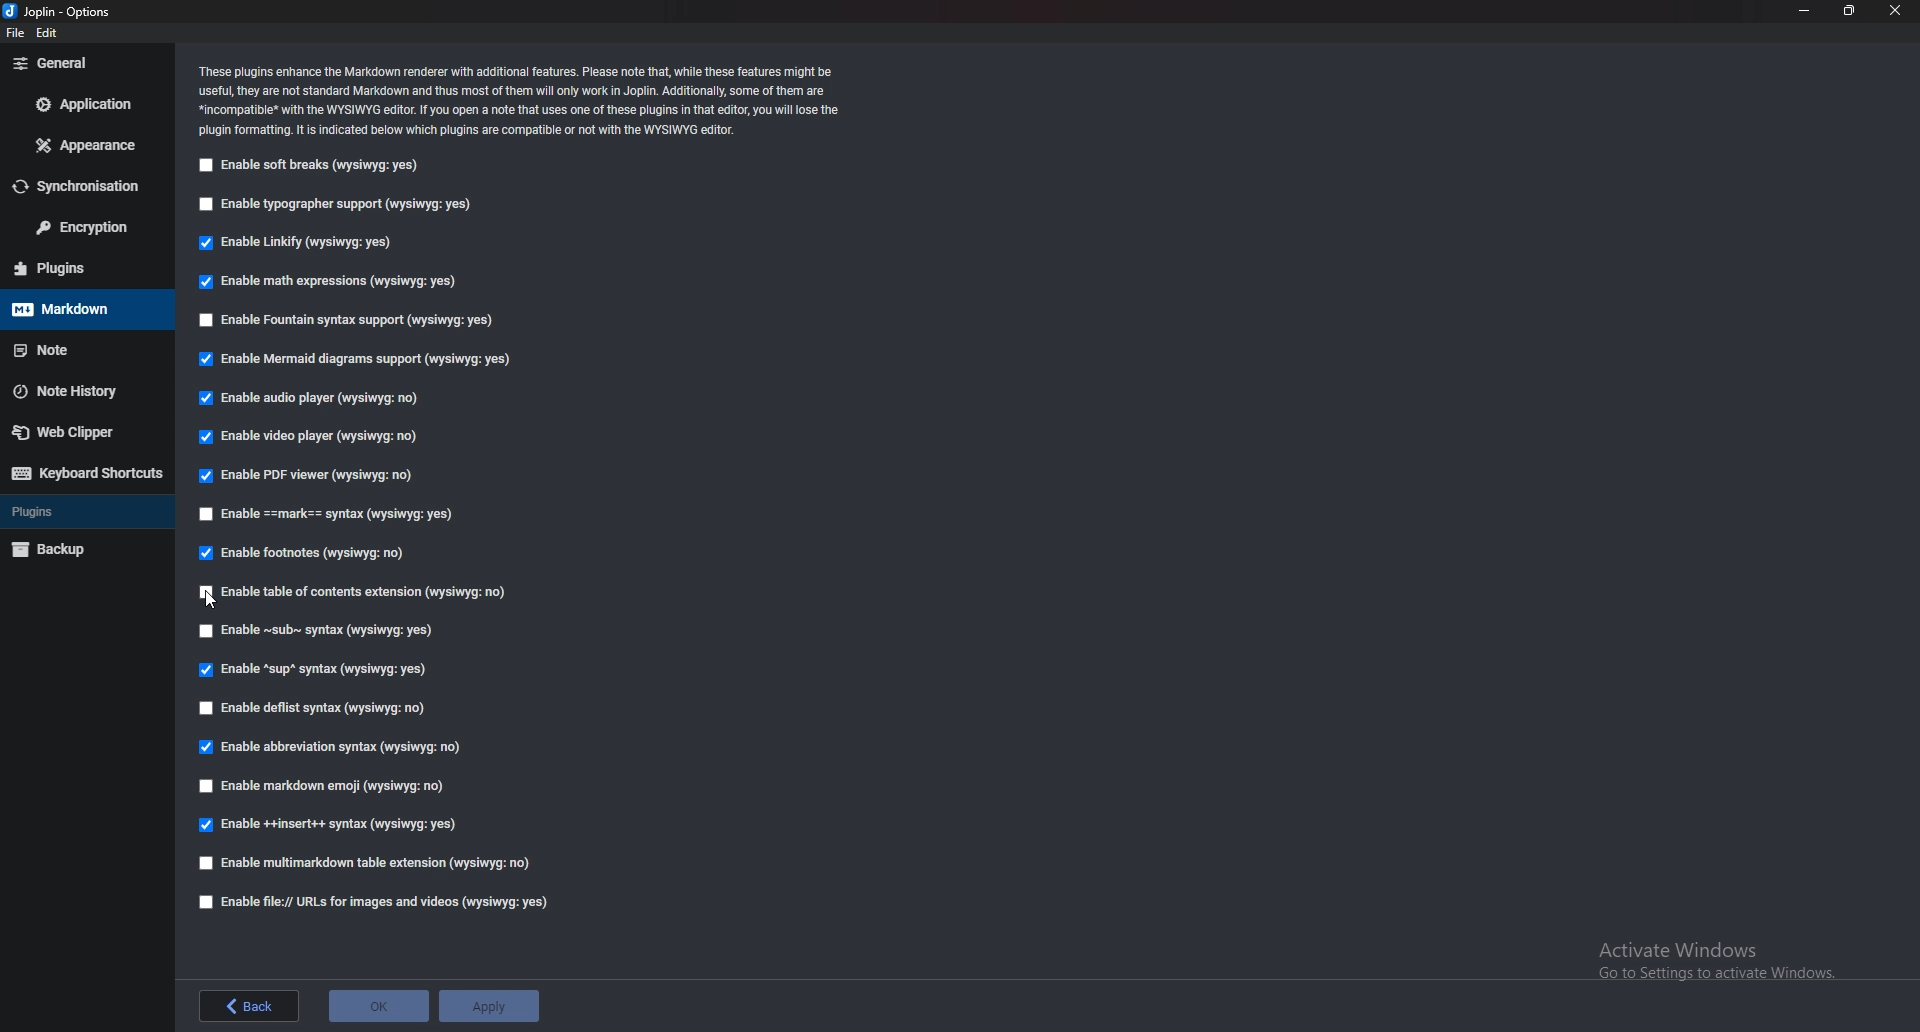 This screenshot has width=1920, height=1032. What do you see at coordinates (85, 105) in the screenshot?
I see `Application` at bounding box center [85, 105].